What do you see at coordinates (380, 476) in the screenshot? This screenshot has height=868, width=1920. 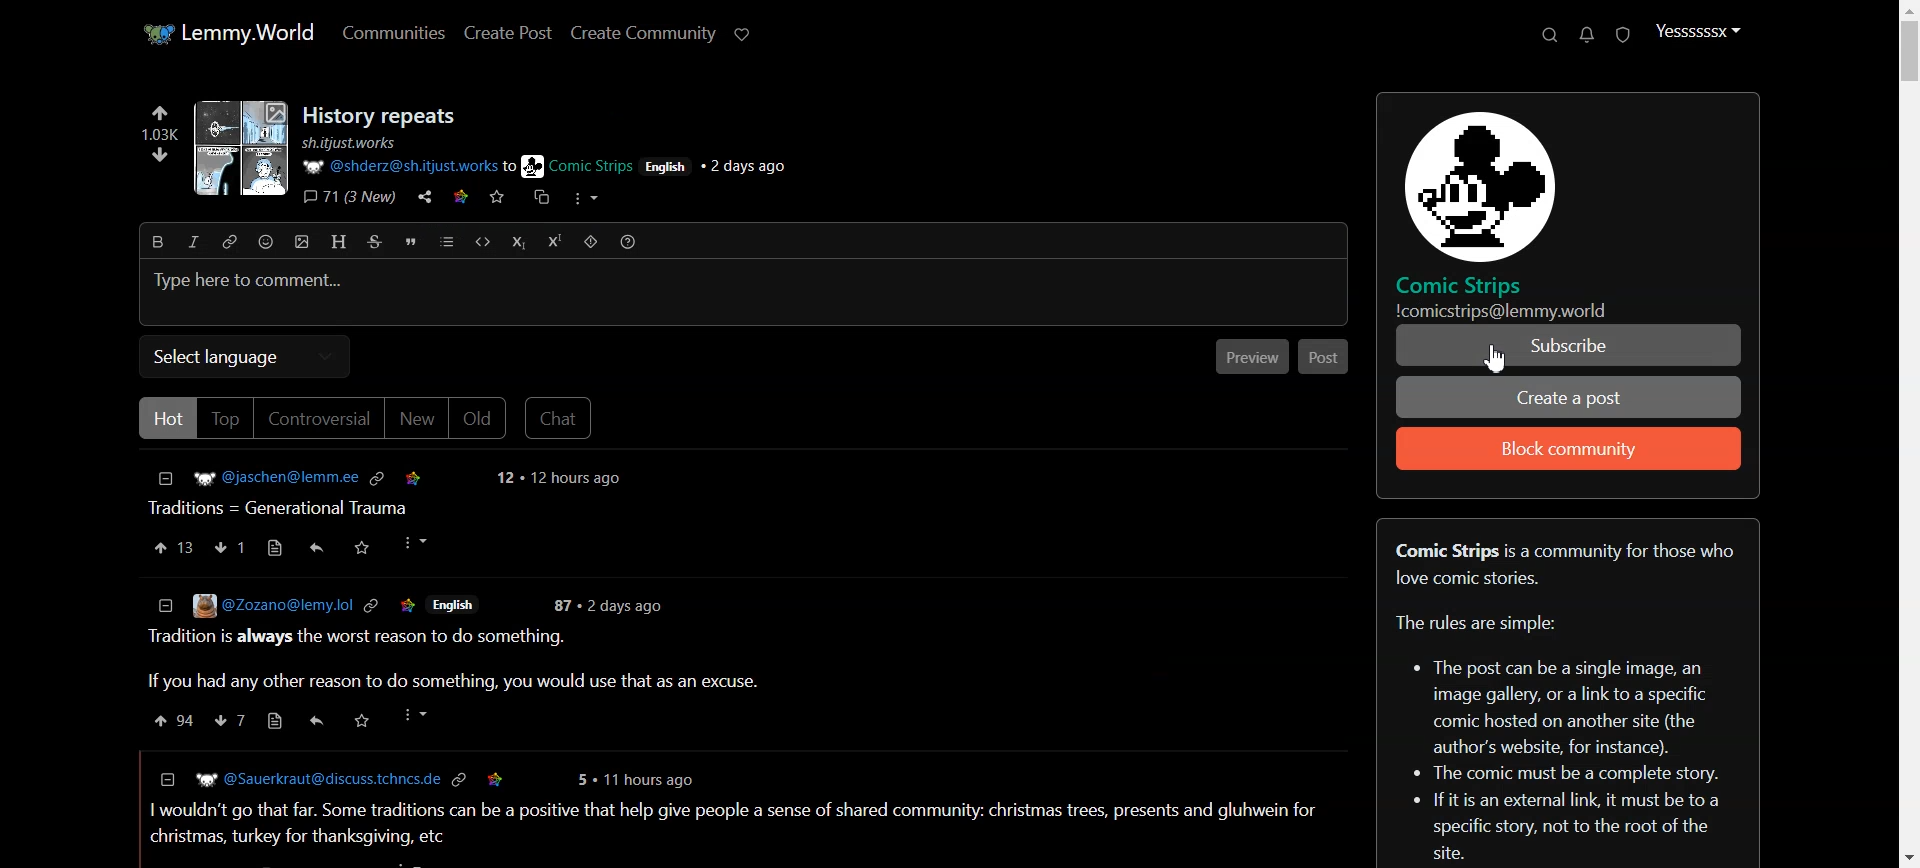 I see `Link` at bounding box center [380, 476].